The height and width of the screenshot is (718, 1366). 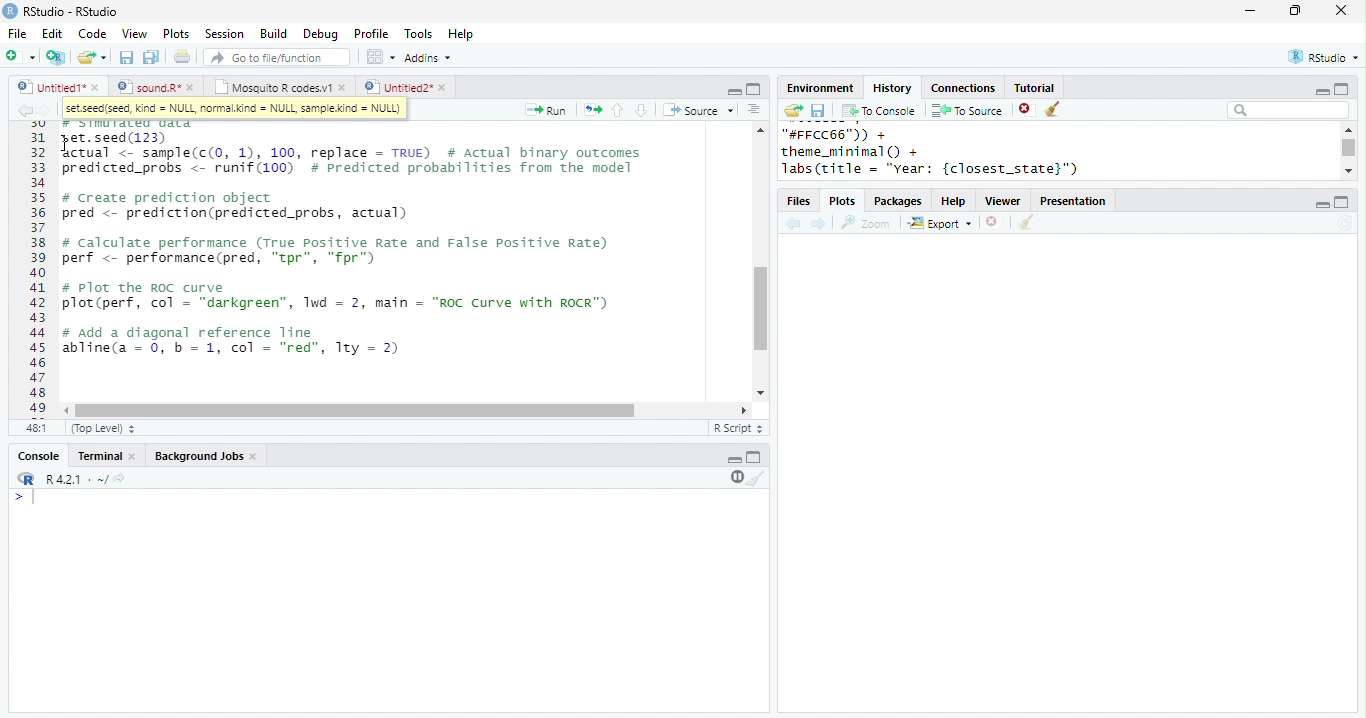 I want to click on R 4.2.1 .~/, so click(x=73, y=480).